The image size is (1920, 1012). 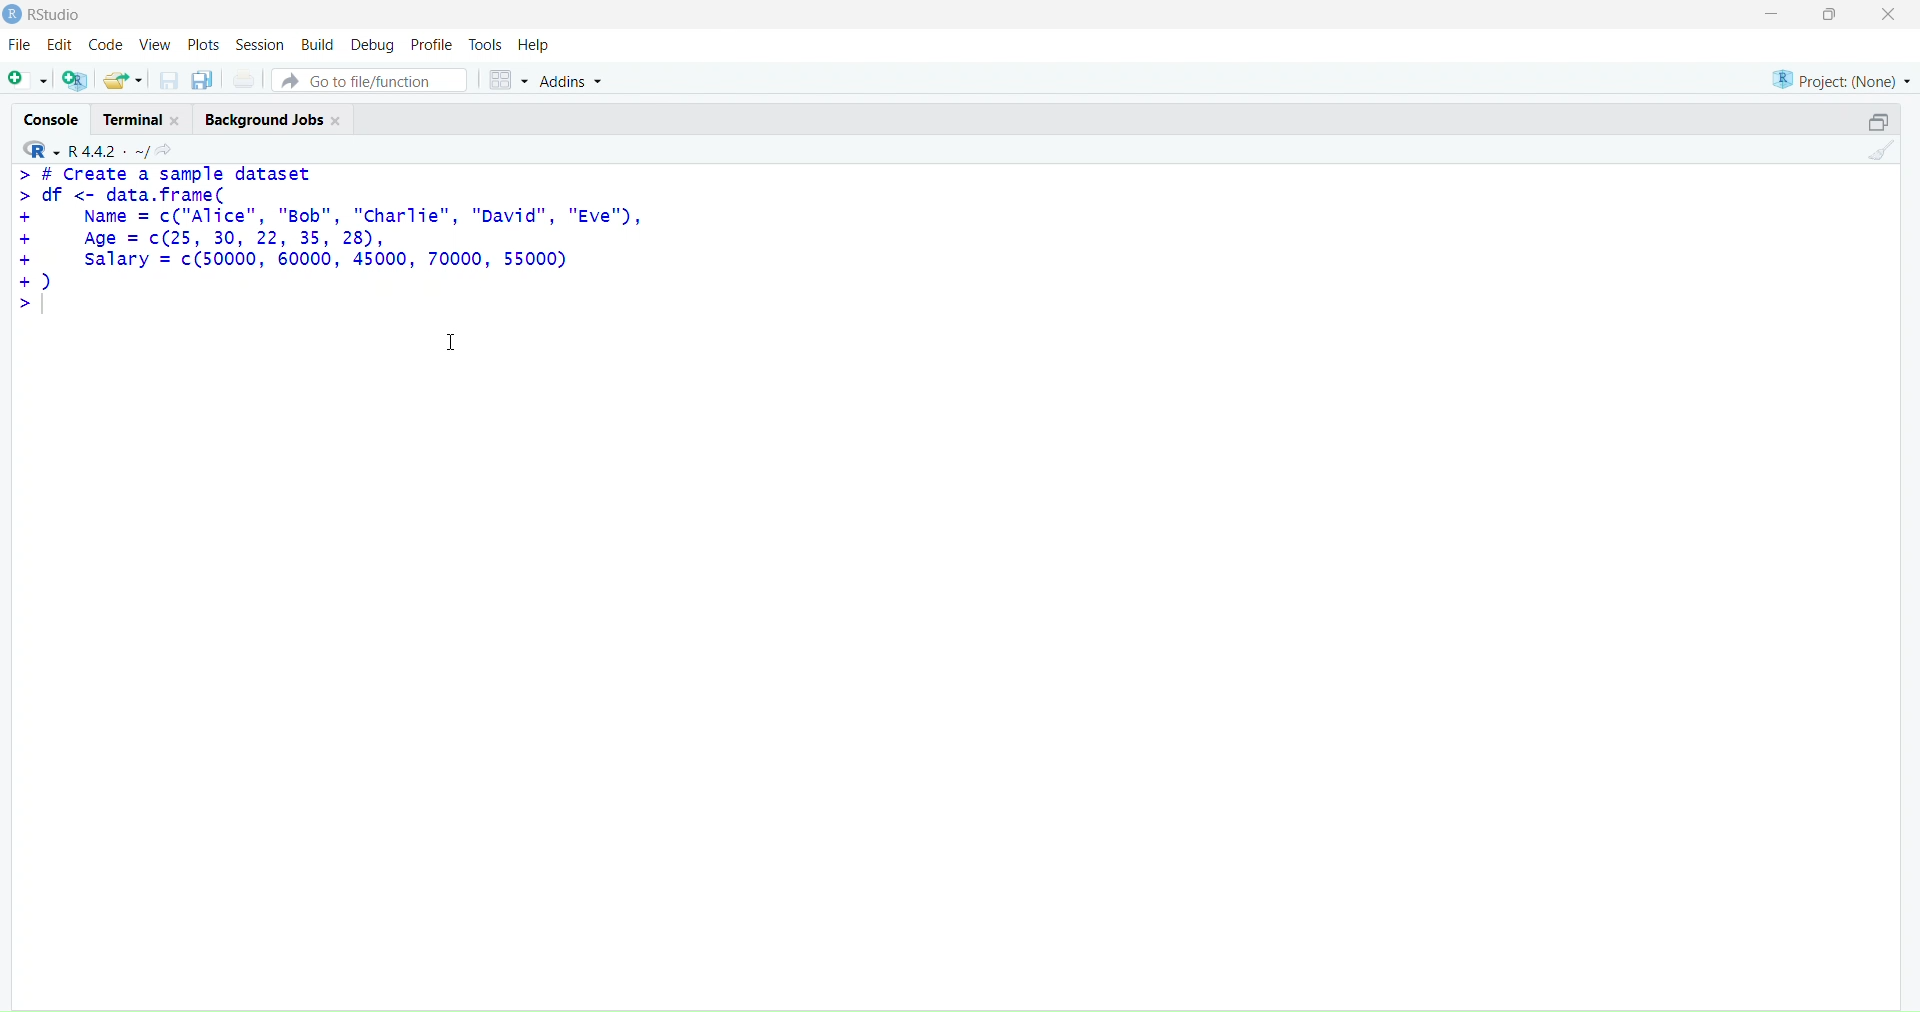 I want to click on > # create a sample dataset > df <- data.frame(+ Name = c("Alice", "Bob", "Charlie", "David", "Eve"),+ Age = c(25, 30, 22, 35, 28),+ salary = c(50000, 60000, 45000, 70000, 55000)+)>|, so click(x=346, y=245).